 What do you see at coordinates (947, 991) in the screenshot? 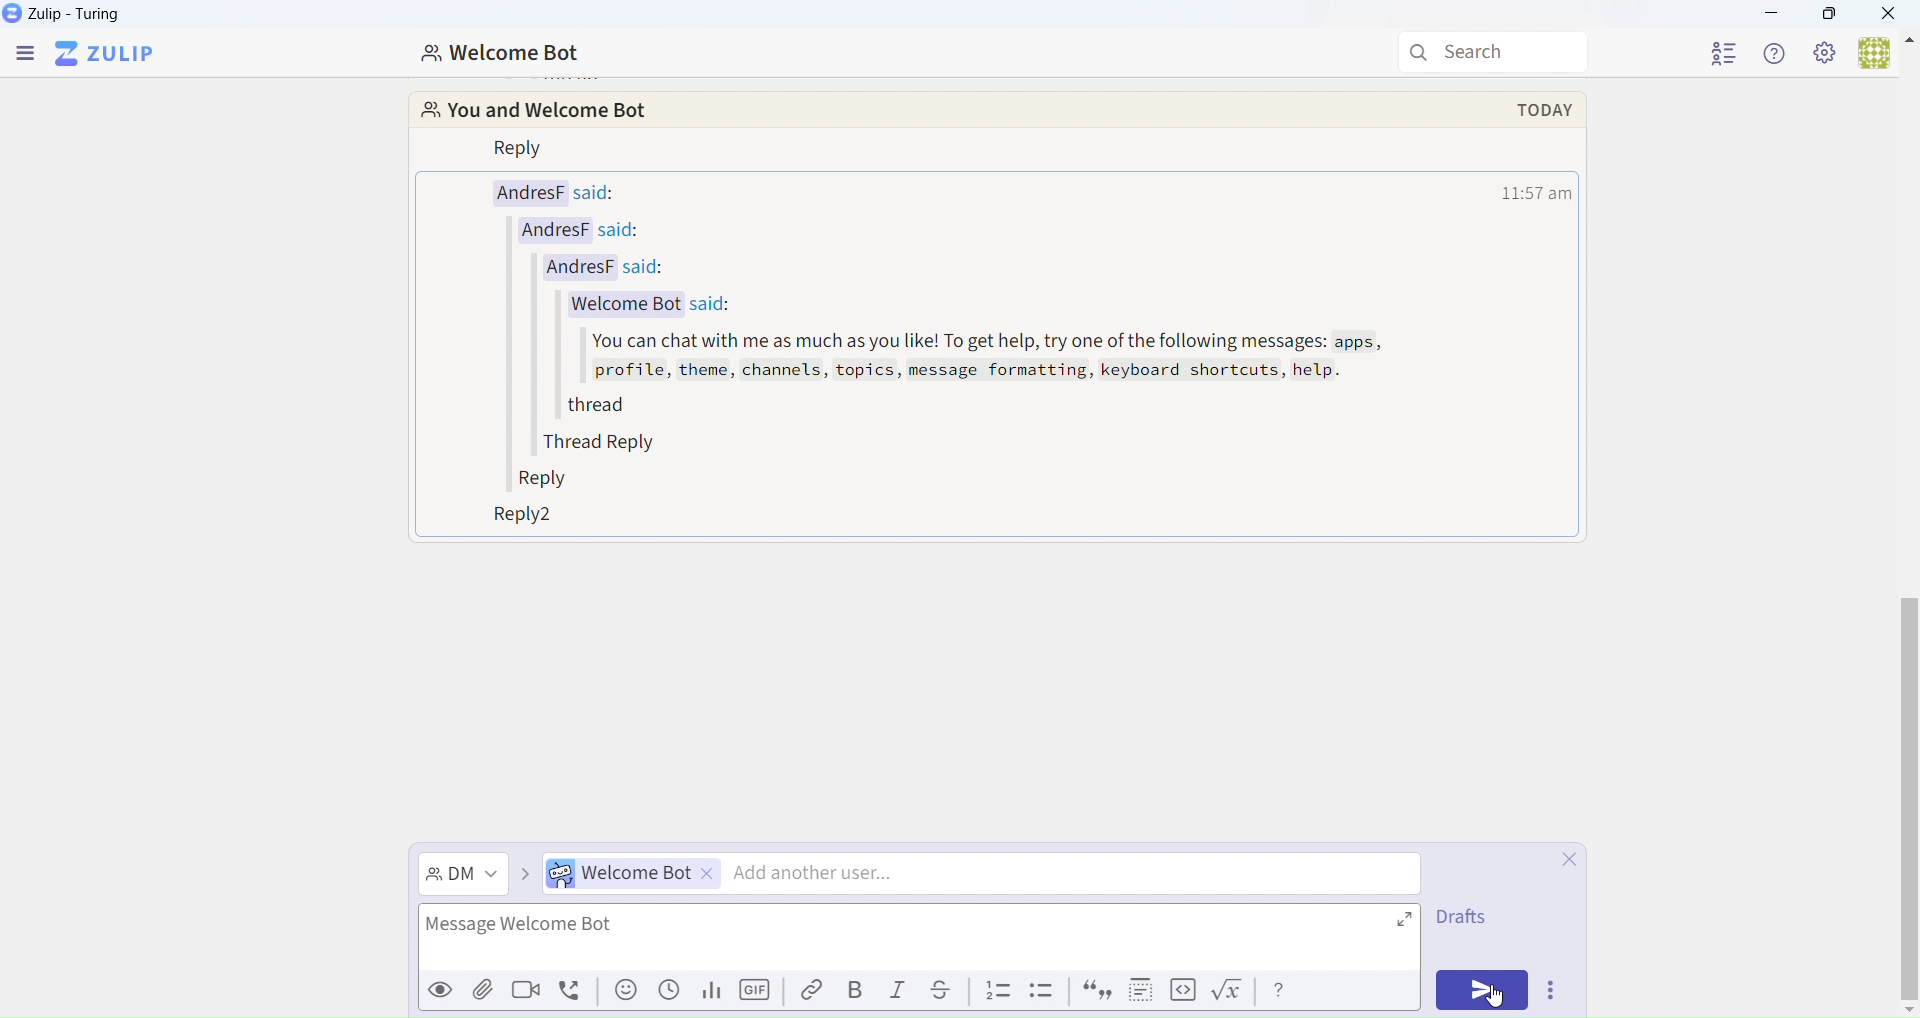
I see `Underline` at bounding box center [947, 991].